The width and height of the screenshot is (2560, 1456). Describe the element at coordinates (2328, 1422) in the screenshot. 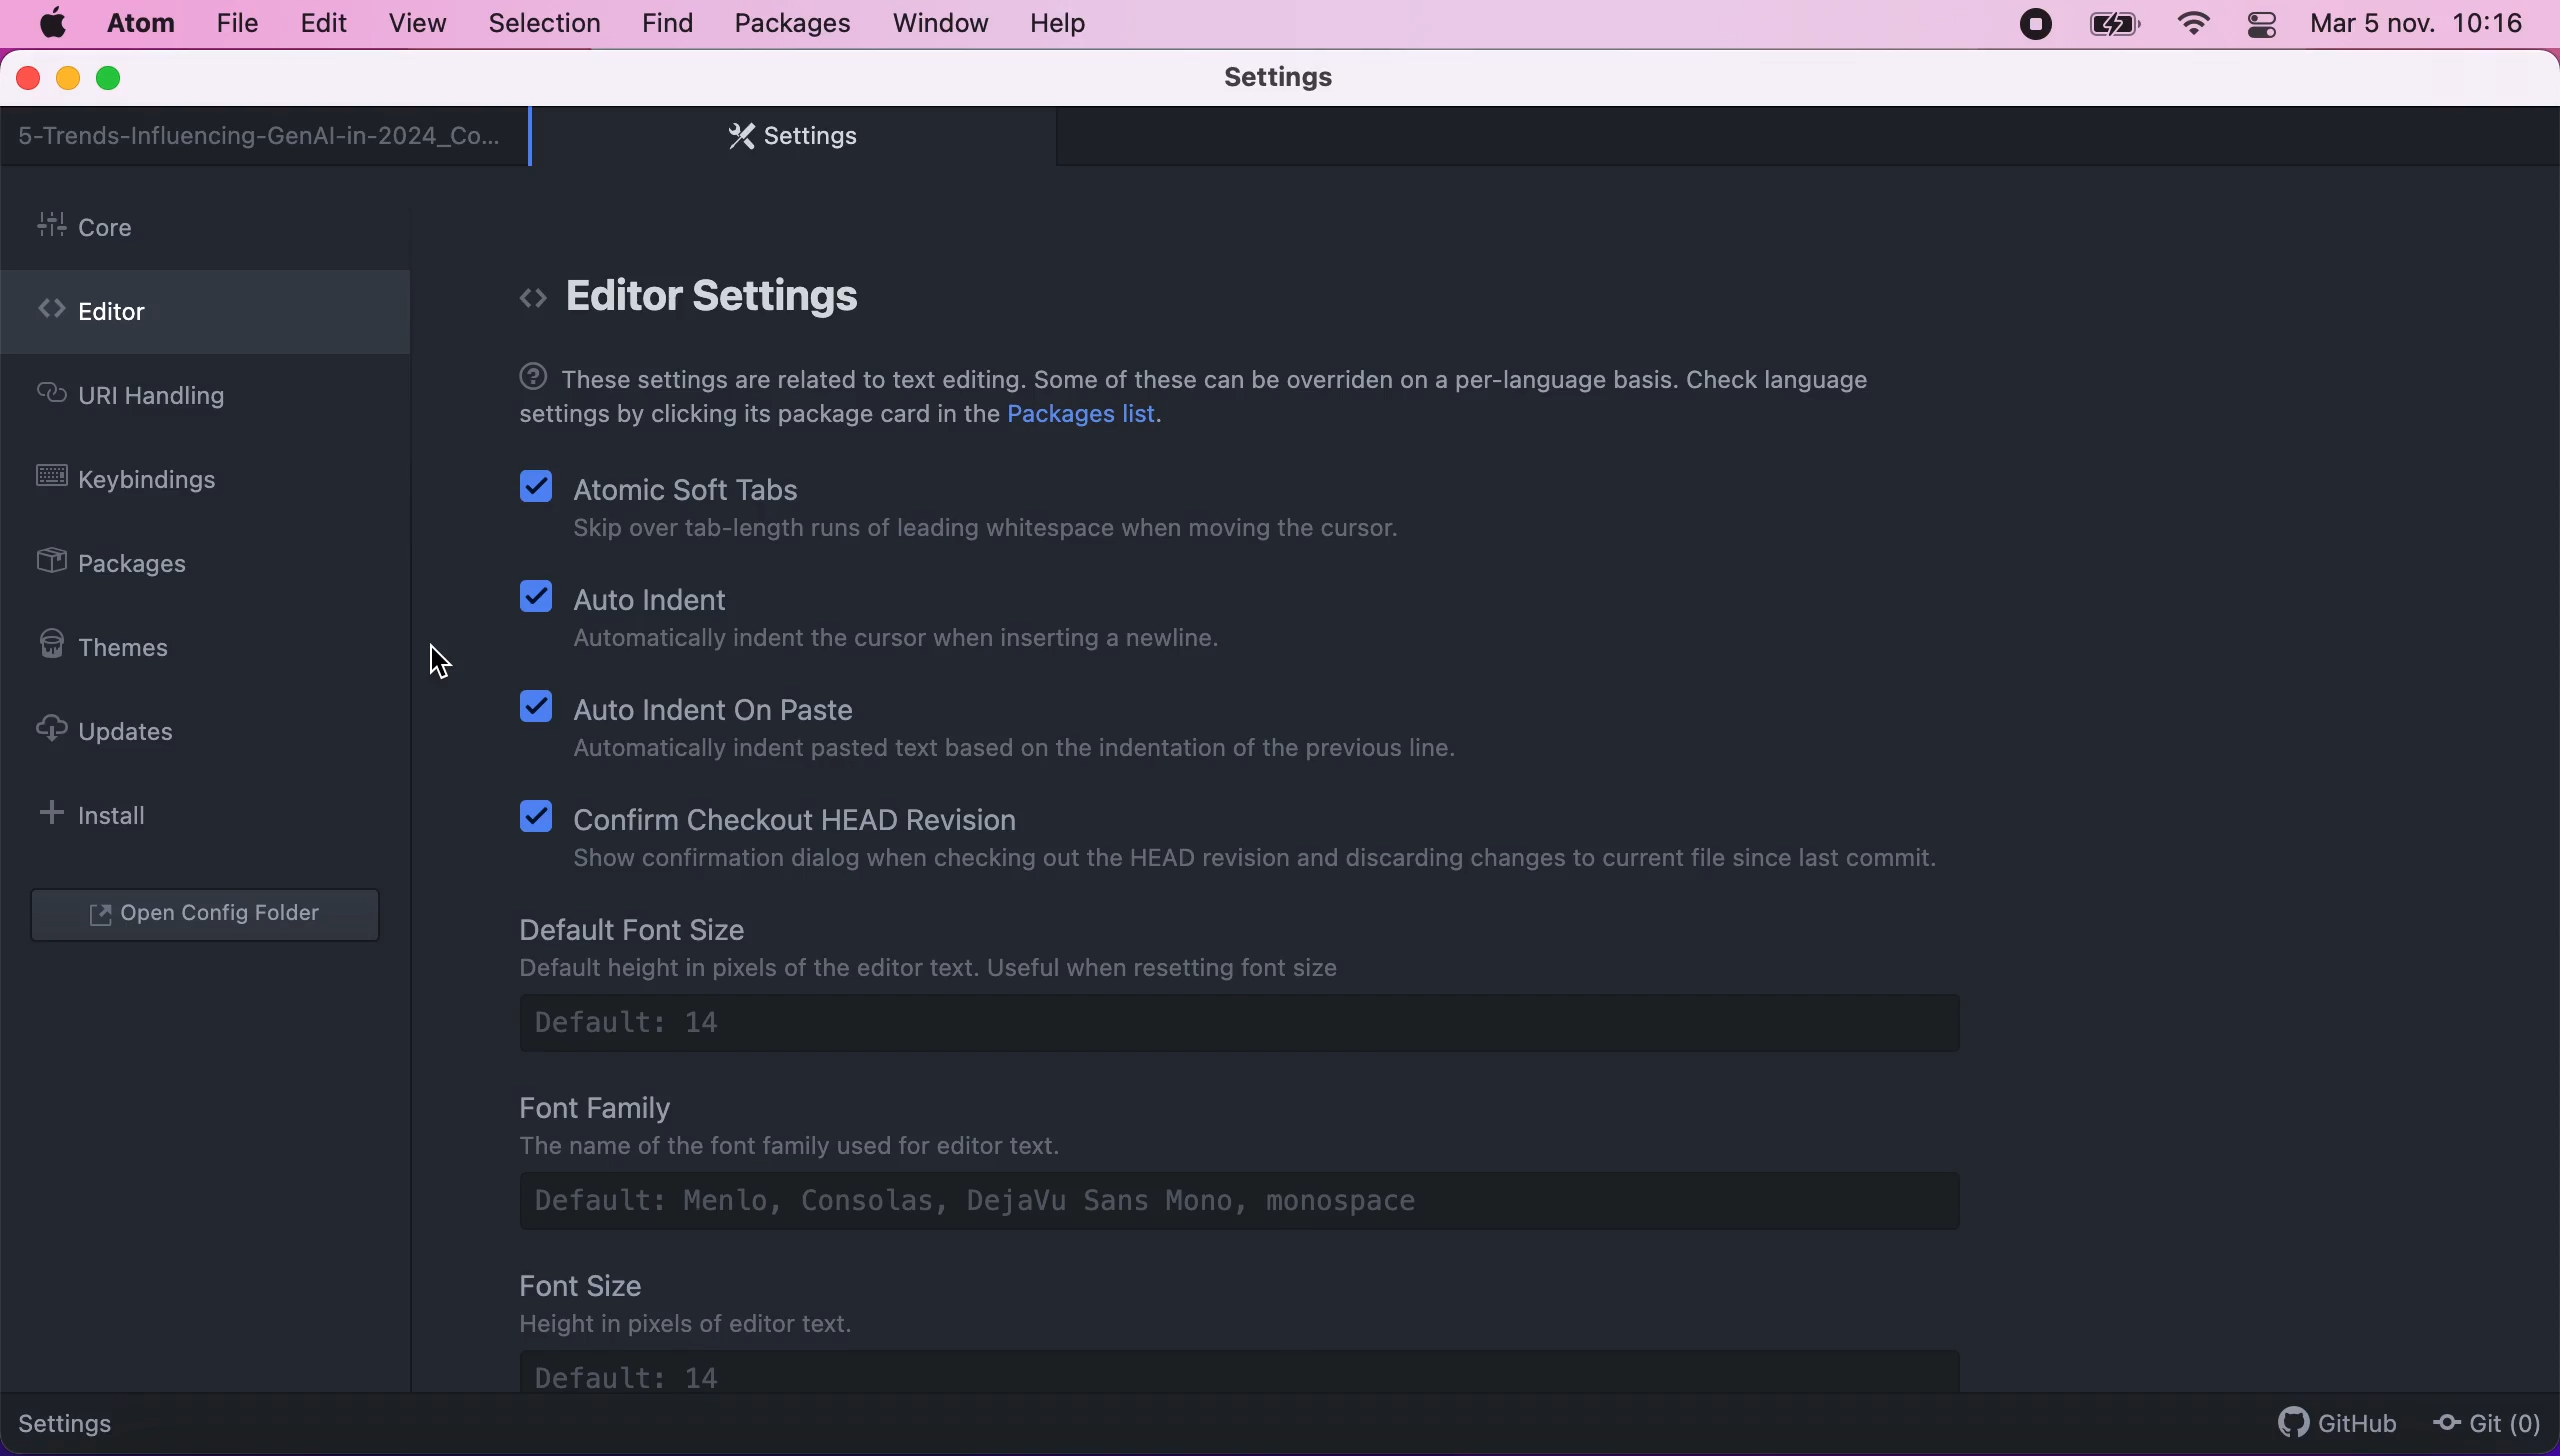

I see `github` at that location.